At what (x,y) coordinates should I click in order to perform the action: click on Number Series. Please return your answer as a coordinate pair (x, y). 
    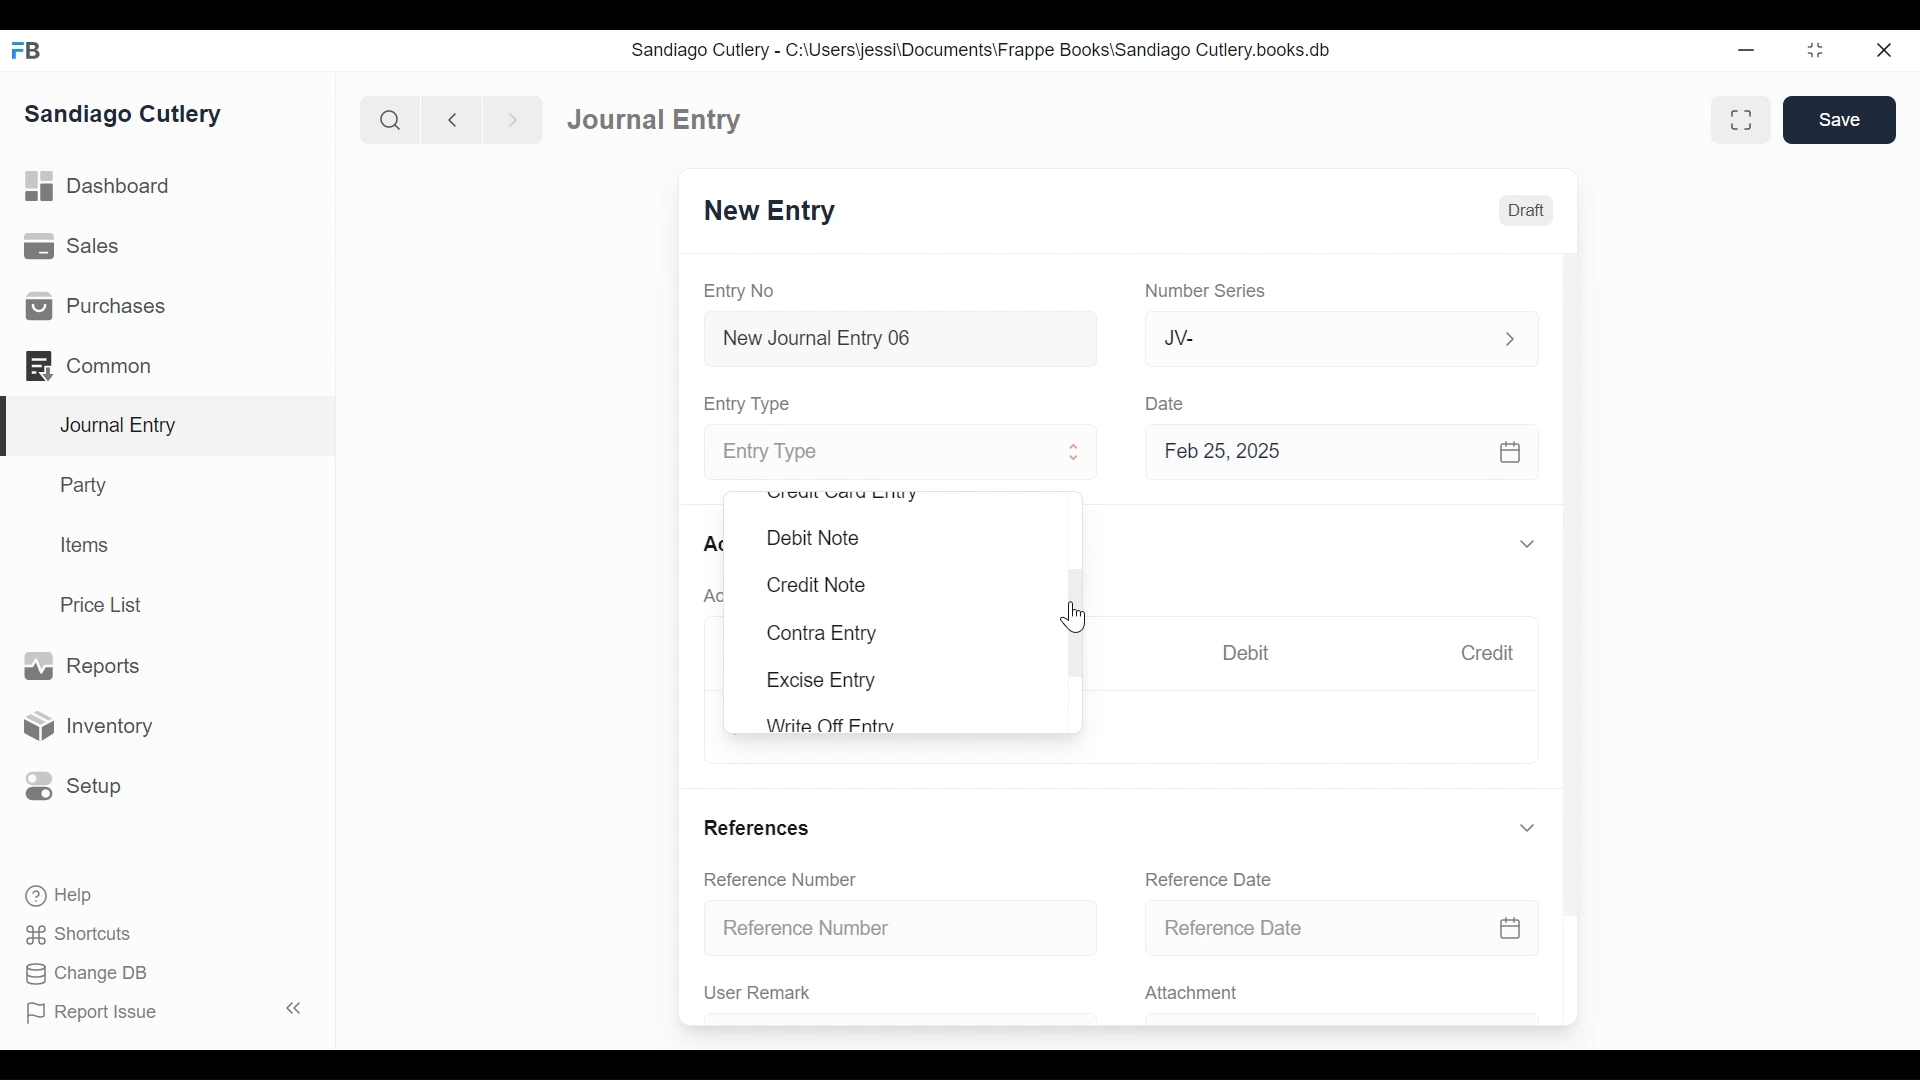
    Looking at the image, I should click on (1209, 291).